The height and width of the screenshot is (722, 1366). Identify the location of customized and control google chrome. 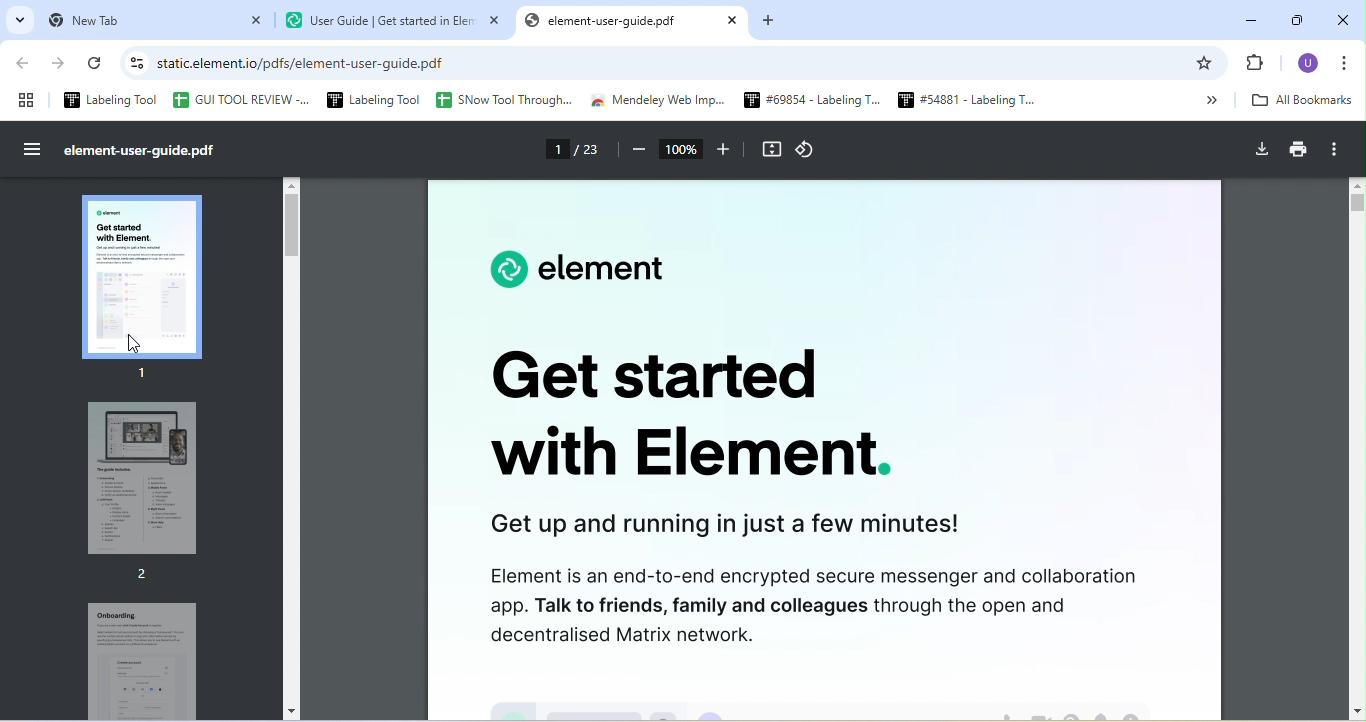
(1351, 63).